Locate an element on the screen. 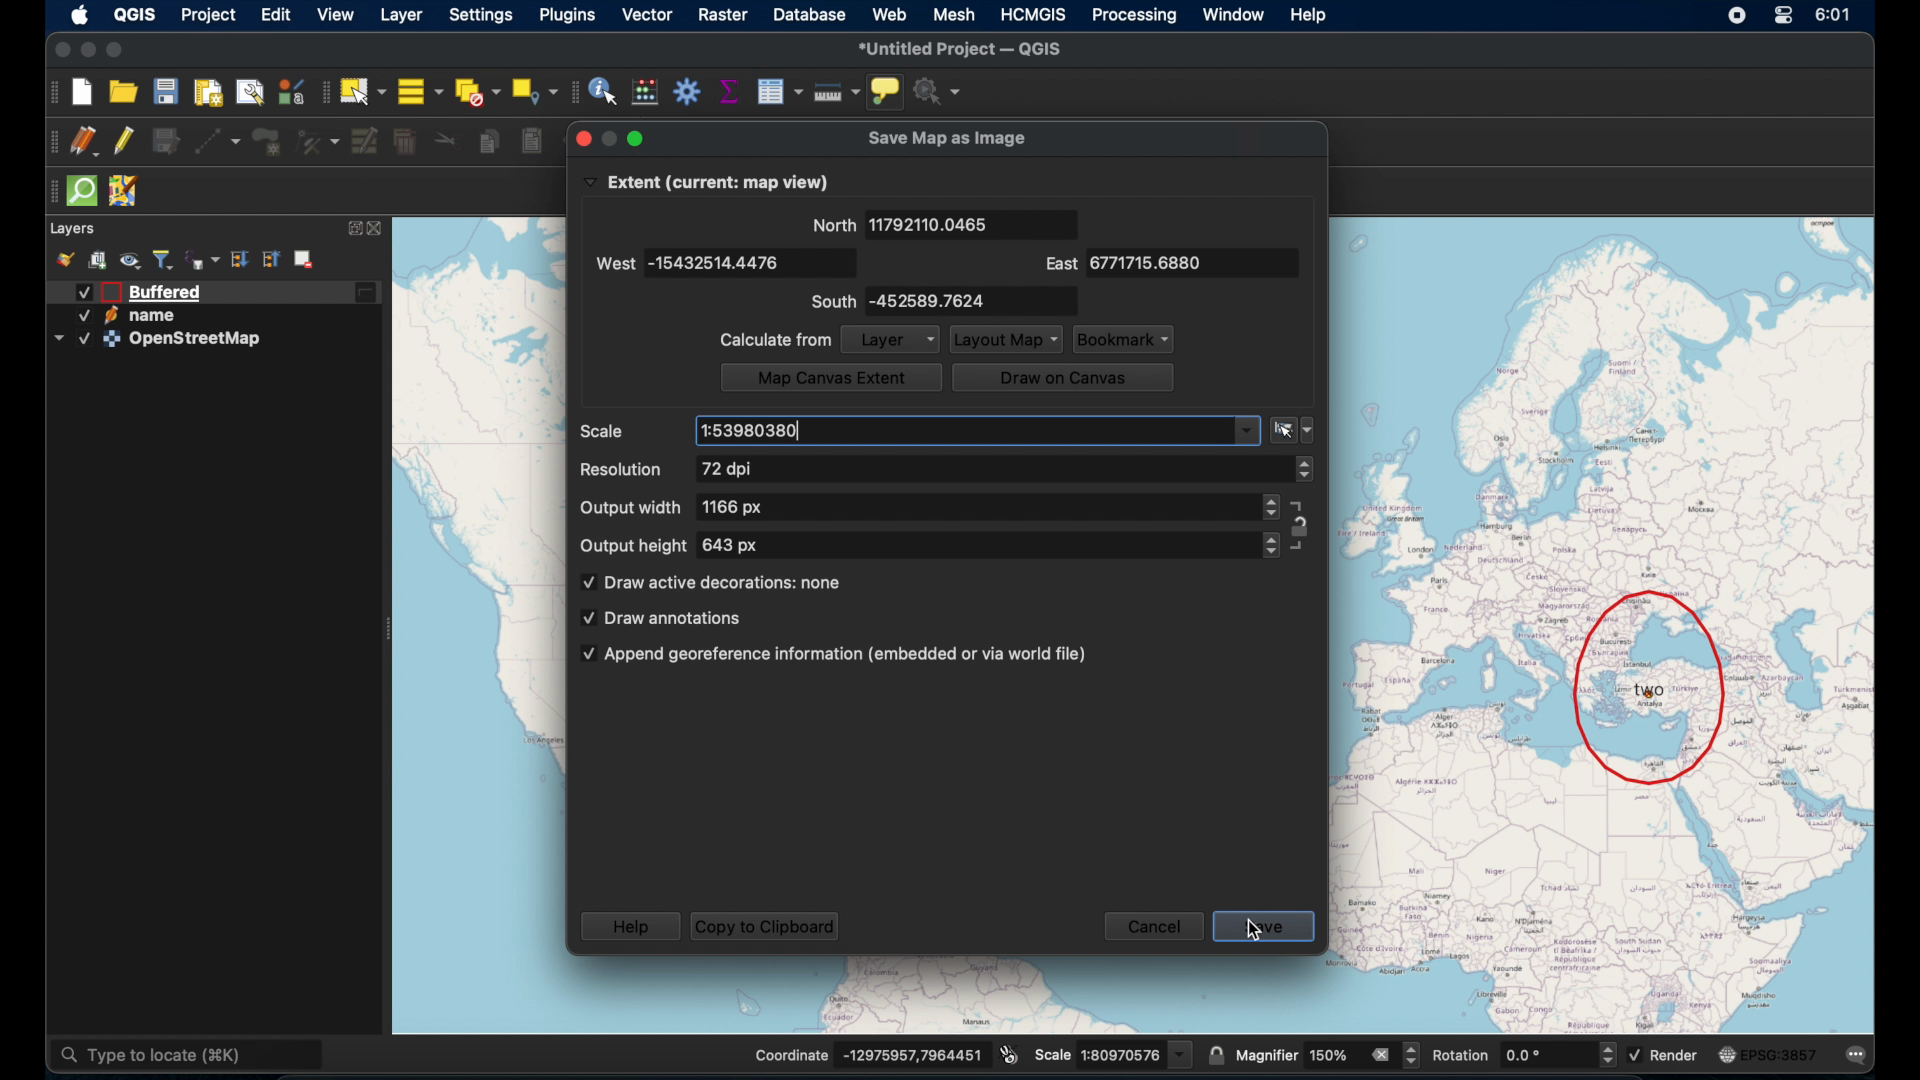 The image size is (1920, 1080). open attribute table is located at coordinates (778, 91).